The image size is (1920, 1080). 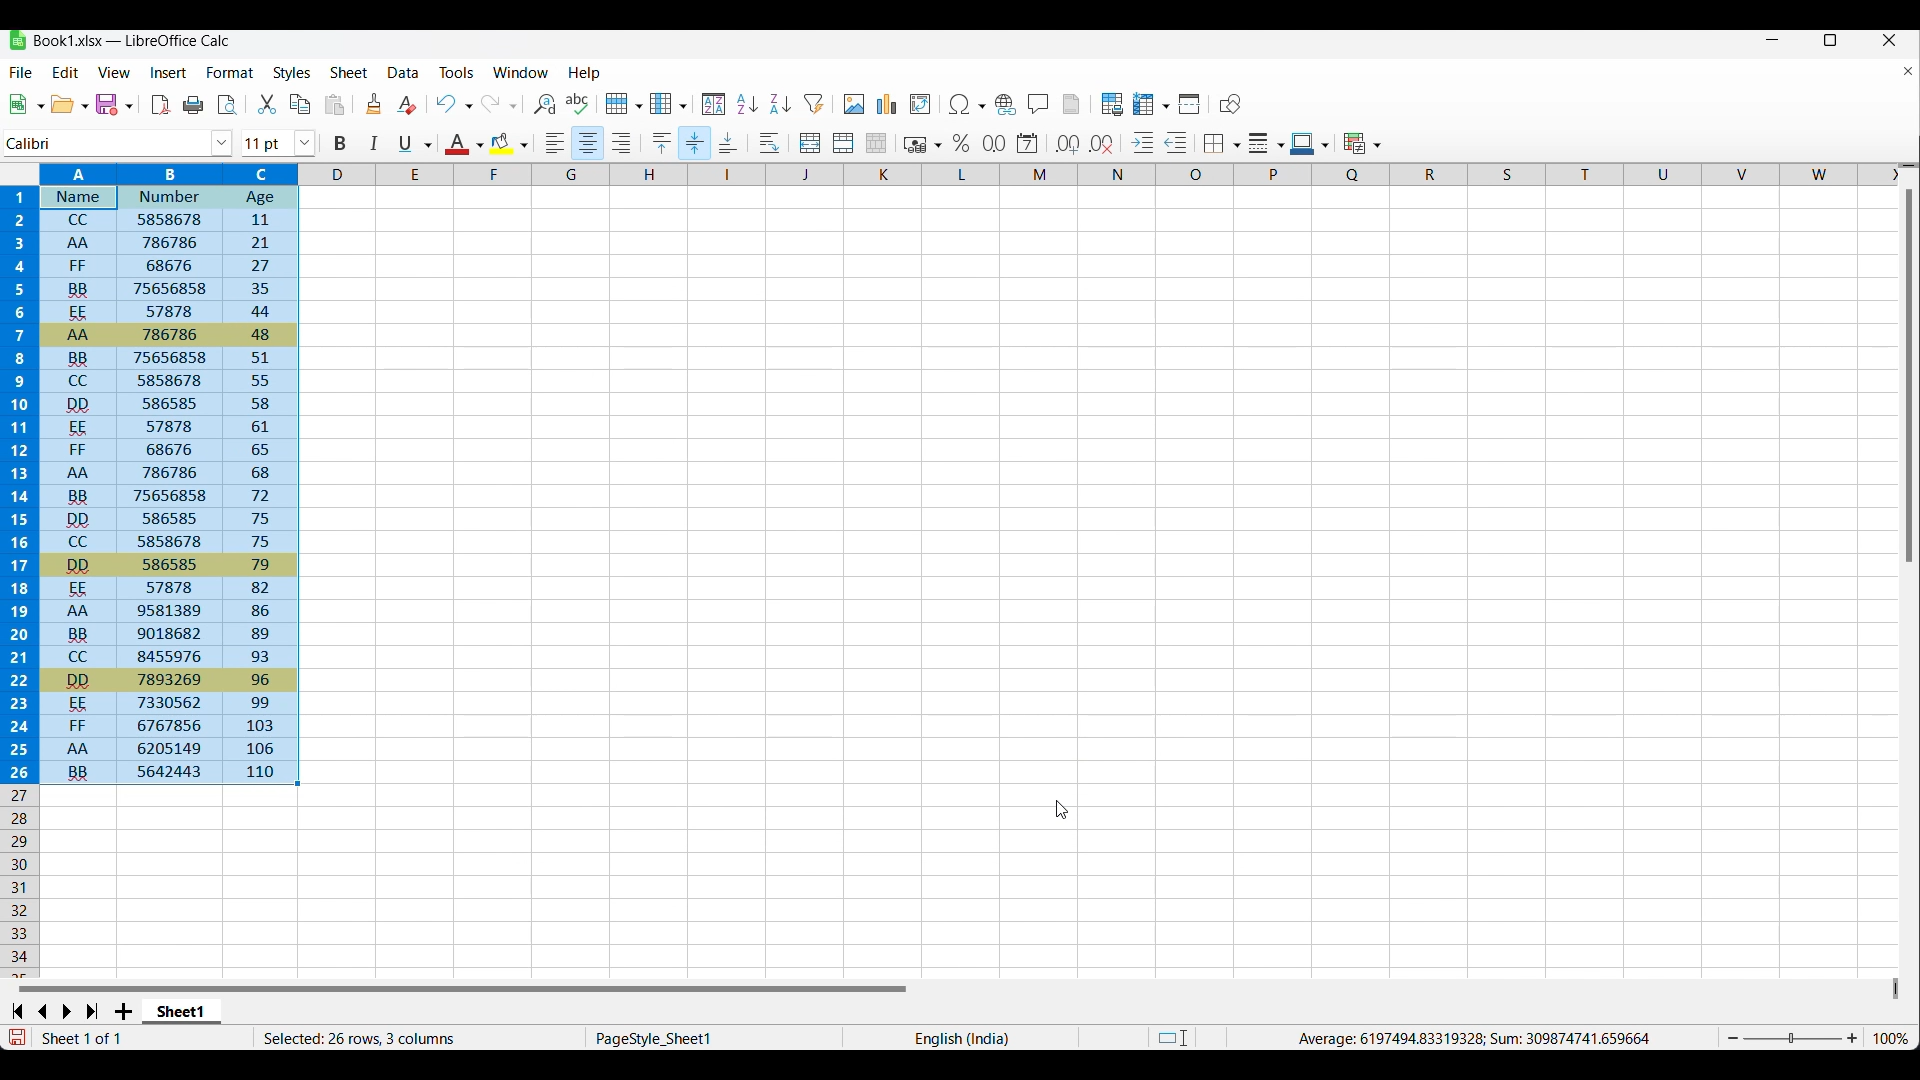 I want to click on Close interface, so click(x=1890, y=40).